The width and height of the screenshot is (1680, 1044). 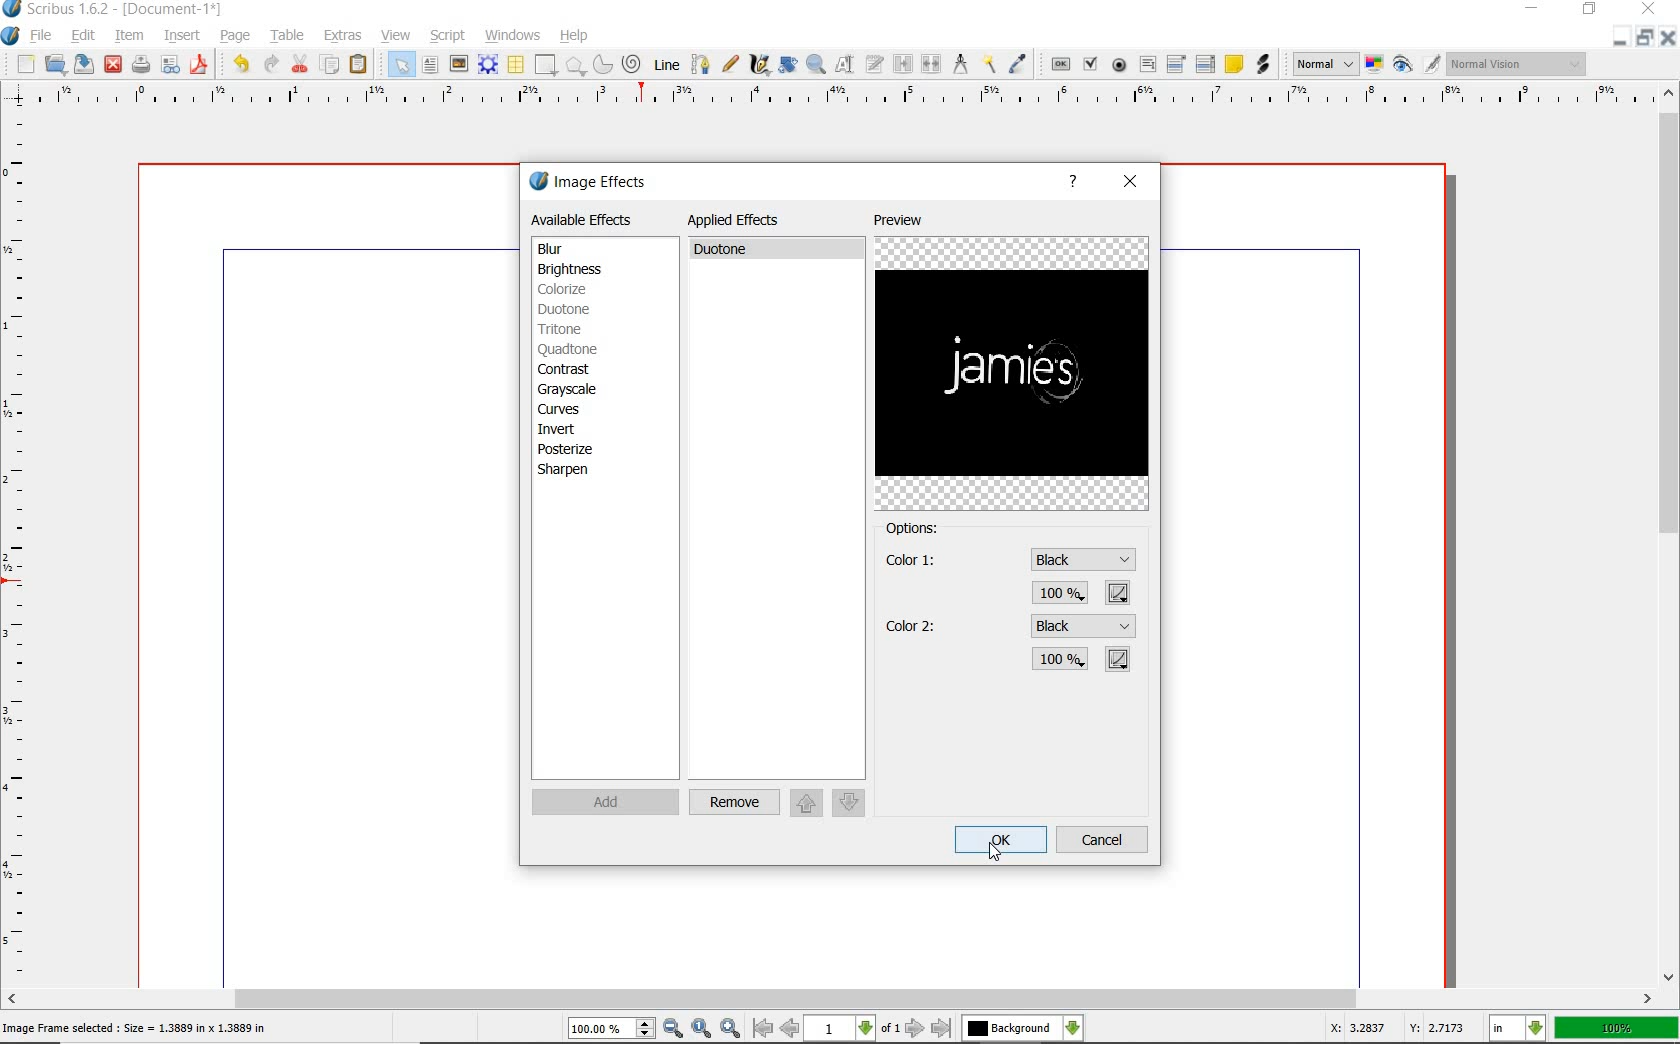 I want to click on colorize, so click(x=580, y=289).